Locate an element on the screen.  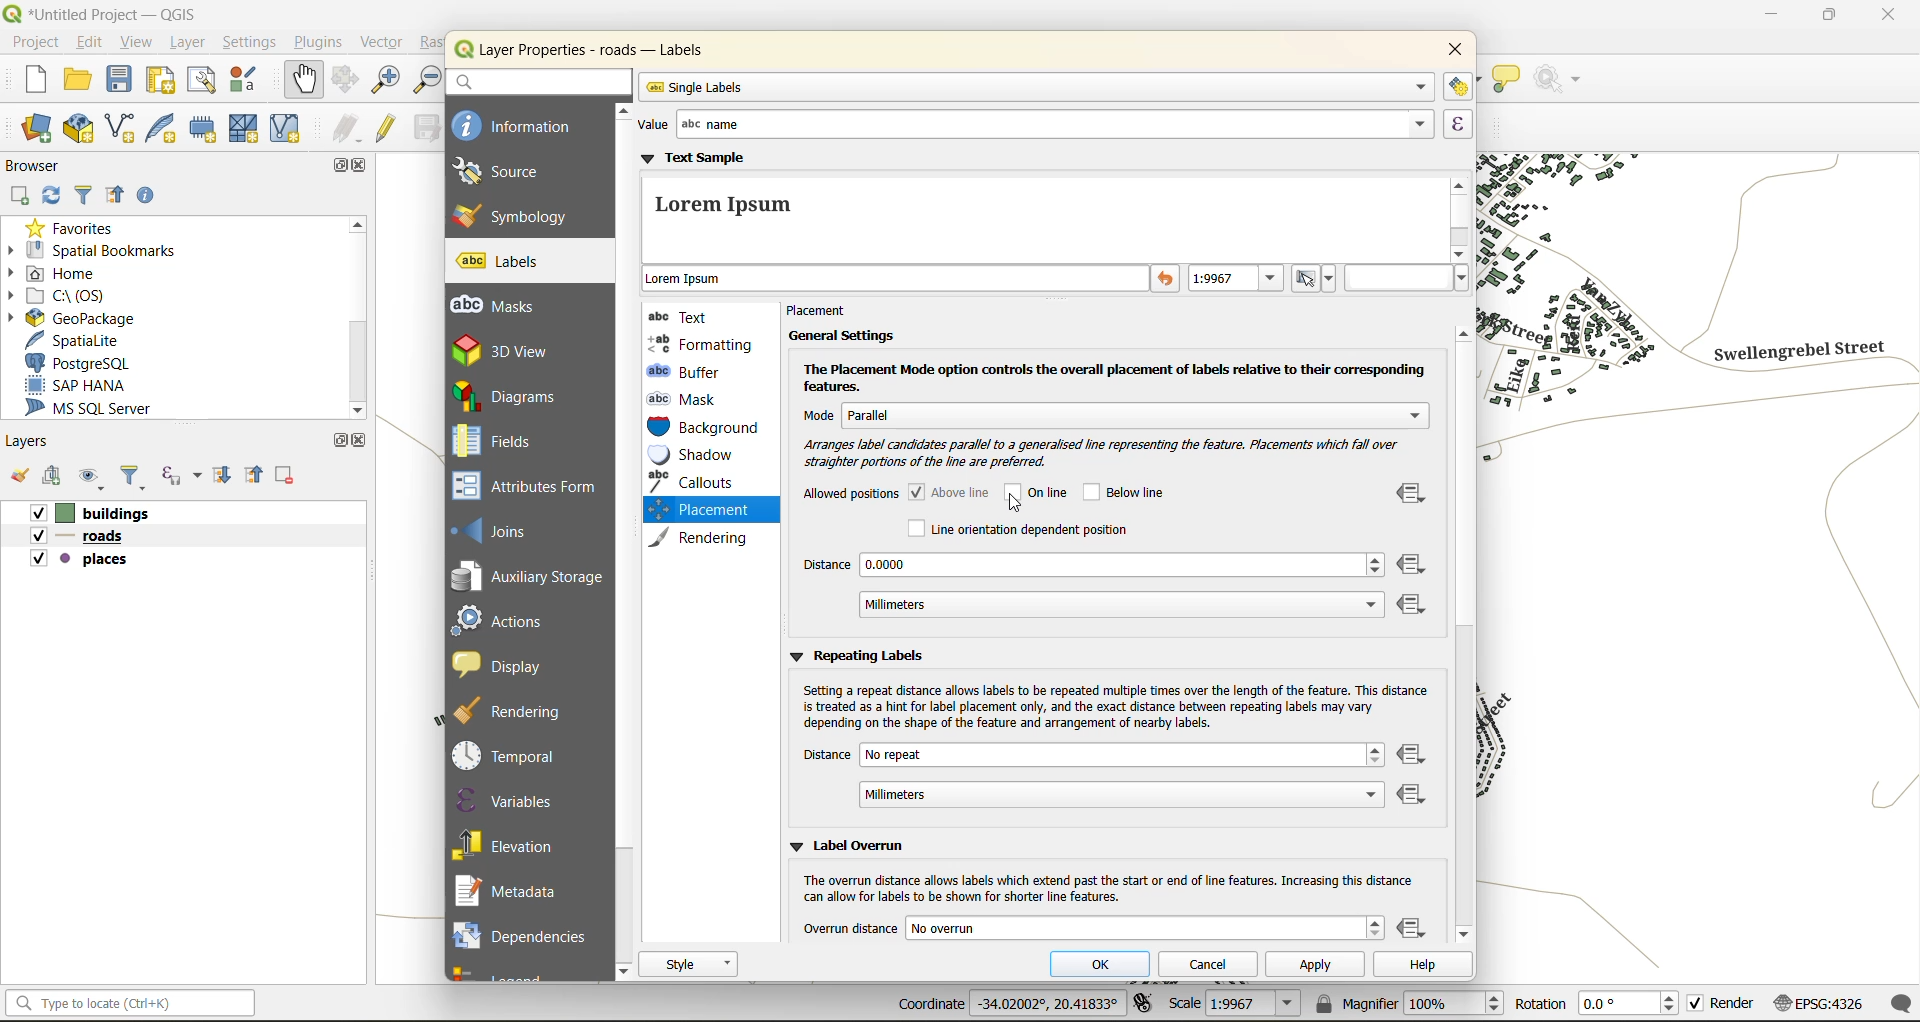
hex is located at coordinates (1407, 278).